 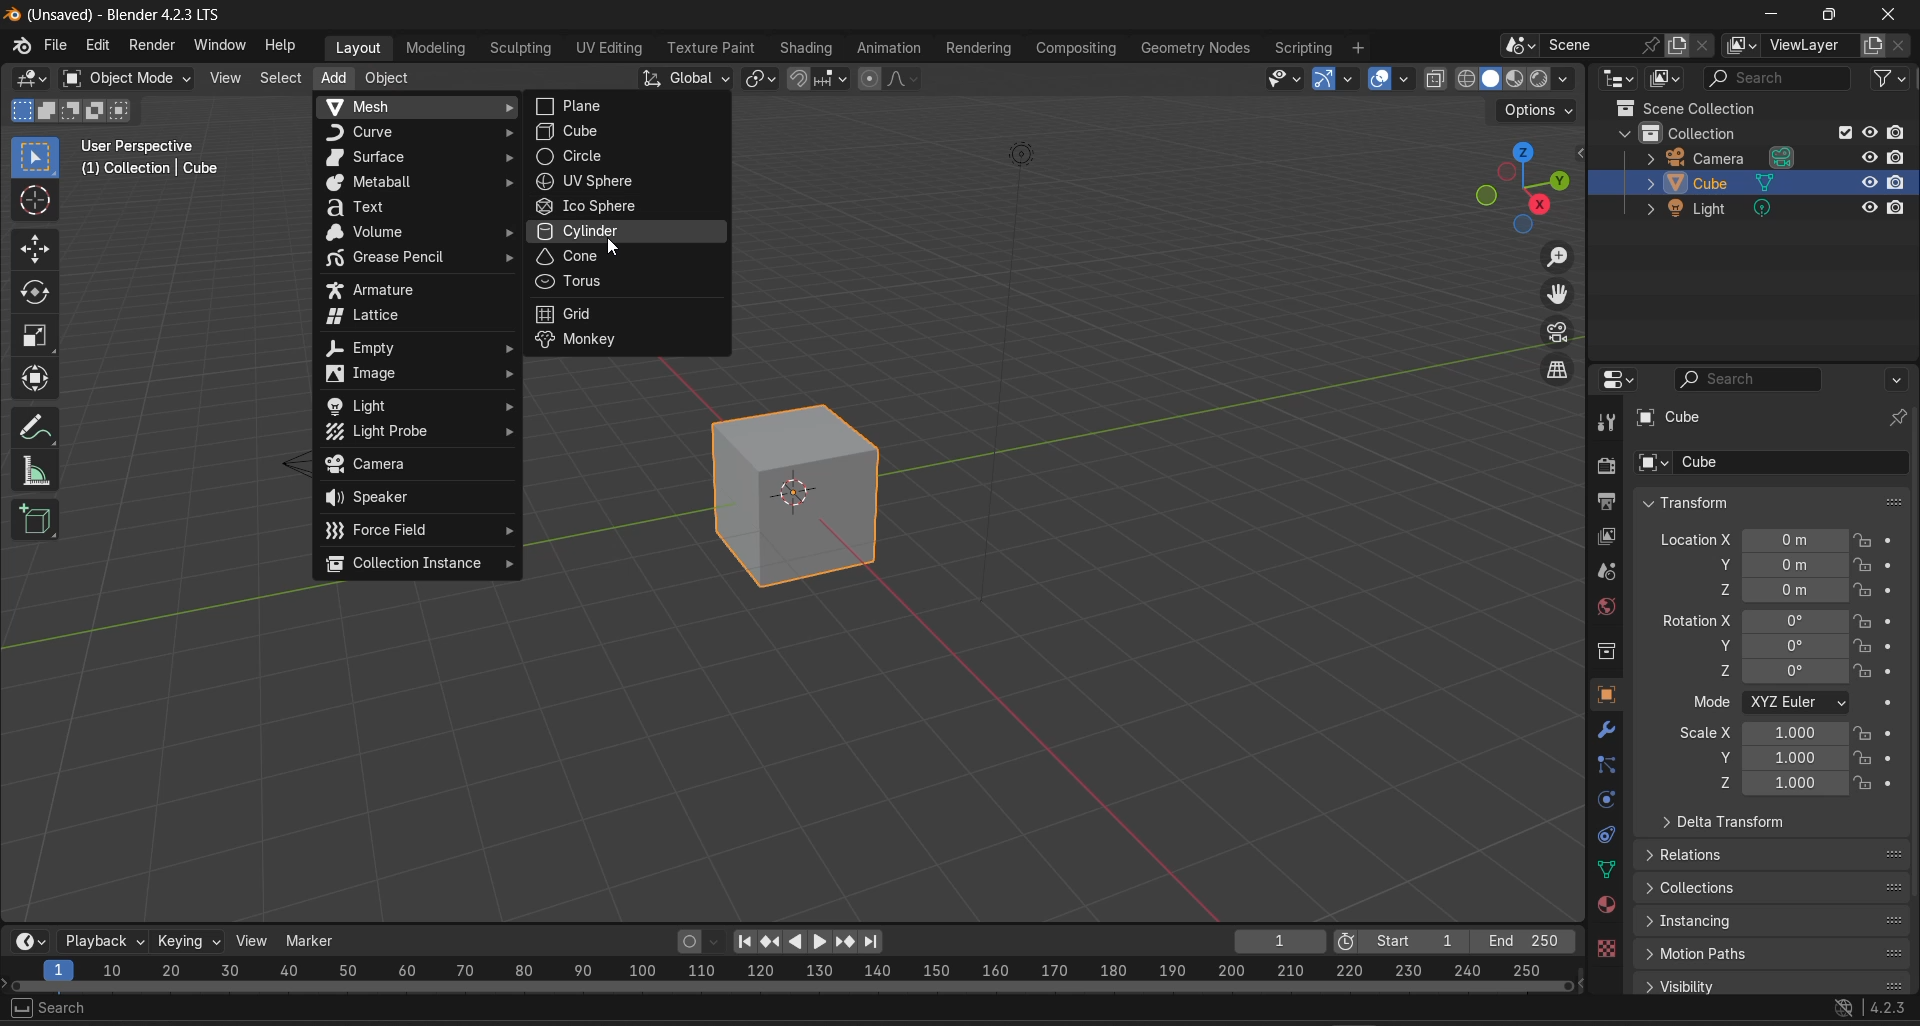 I want to click on location y, so click(x=1781, y=564).